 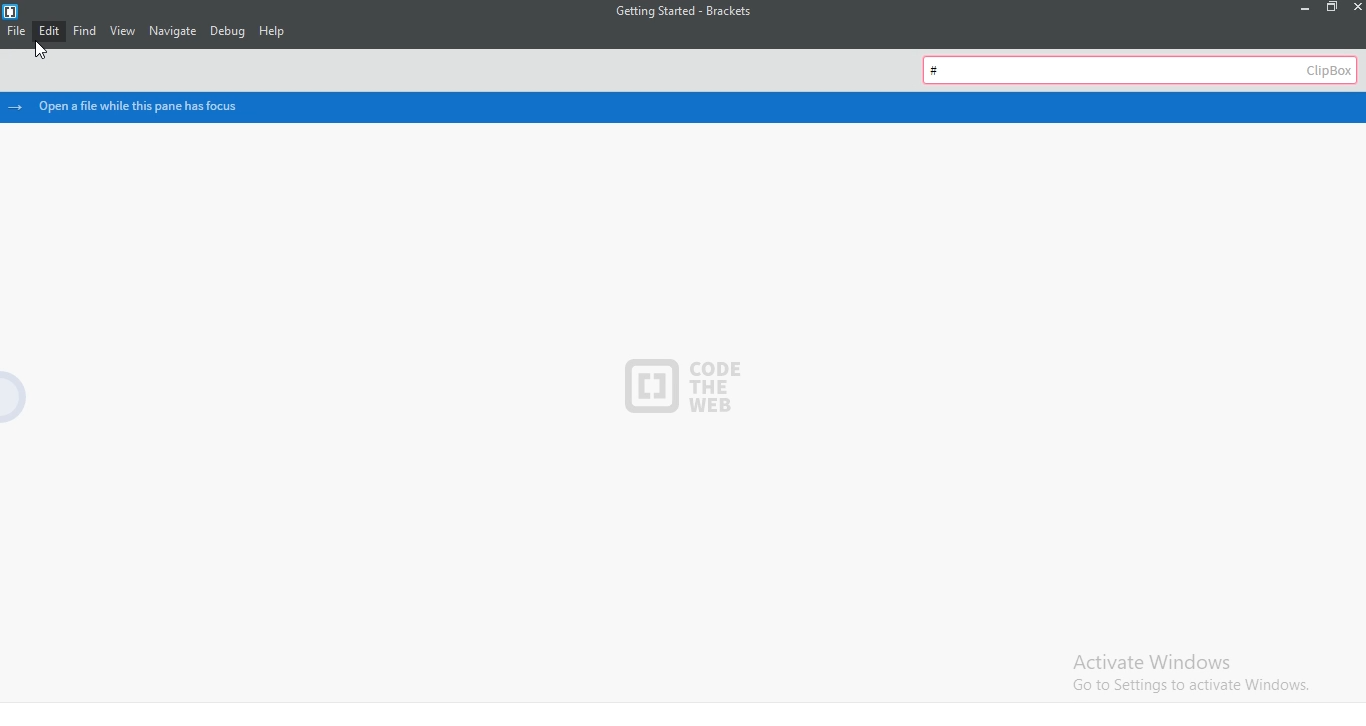 I want to click on Code The Web, so click(x=679, y=384).